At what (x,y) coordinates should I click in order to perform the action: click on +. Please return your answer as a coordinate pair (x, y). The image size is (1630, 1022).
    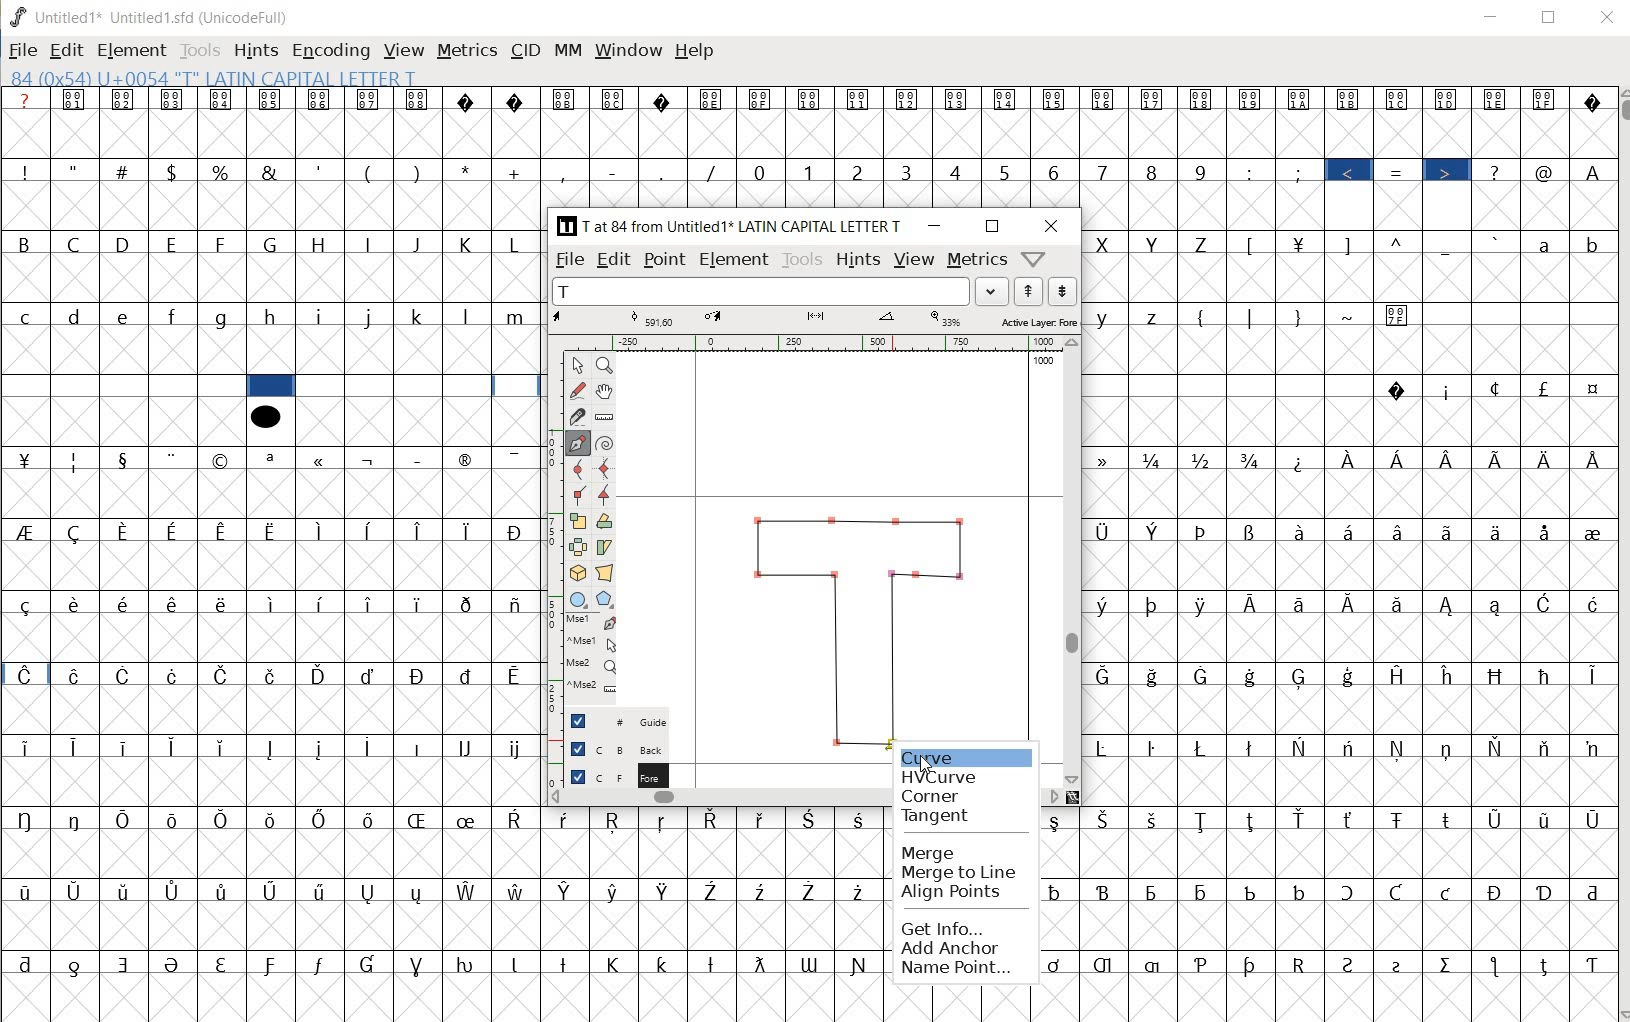
    Looking at the image, I should click on (517, 172).